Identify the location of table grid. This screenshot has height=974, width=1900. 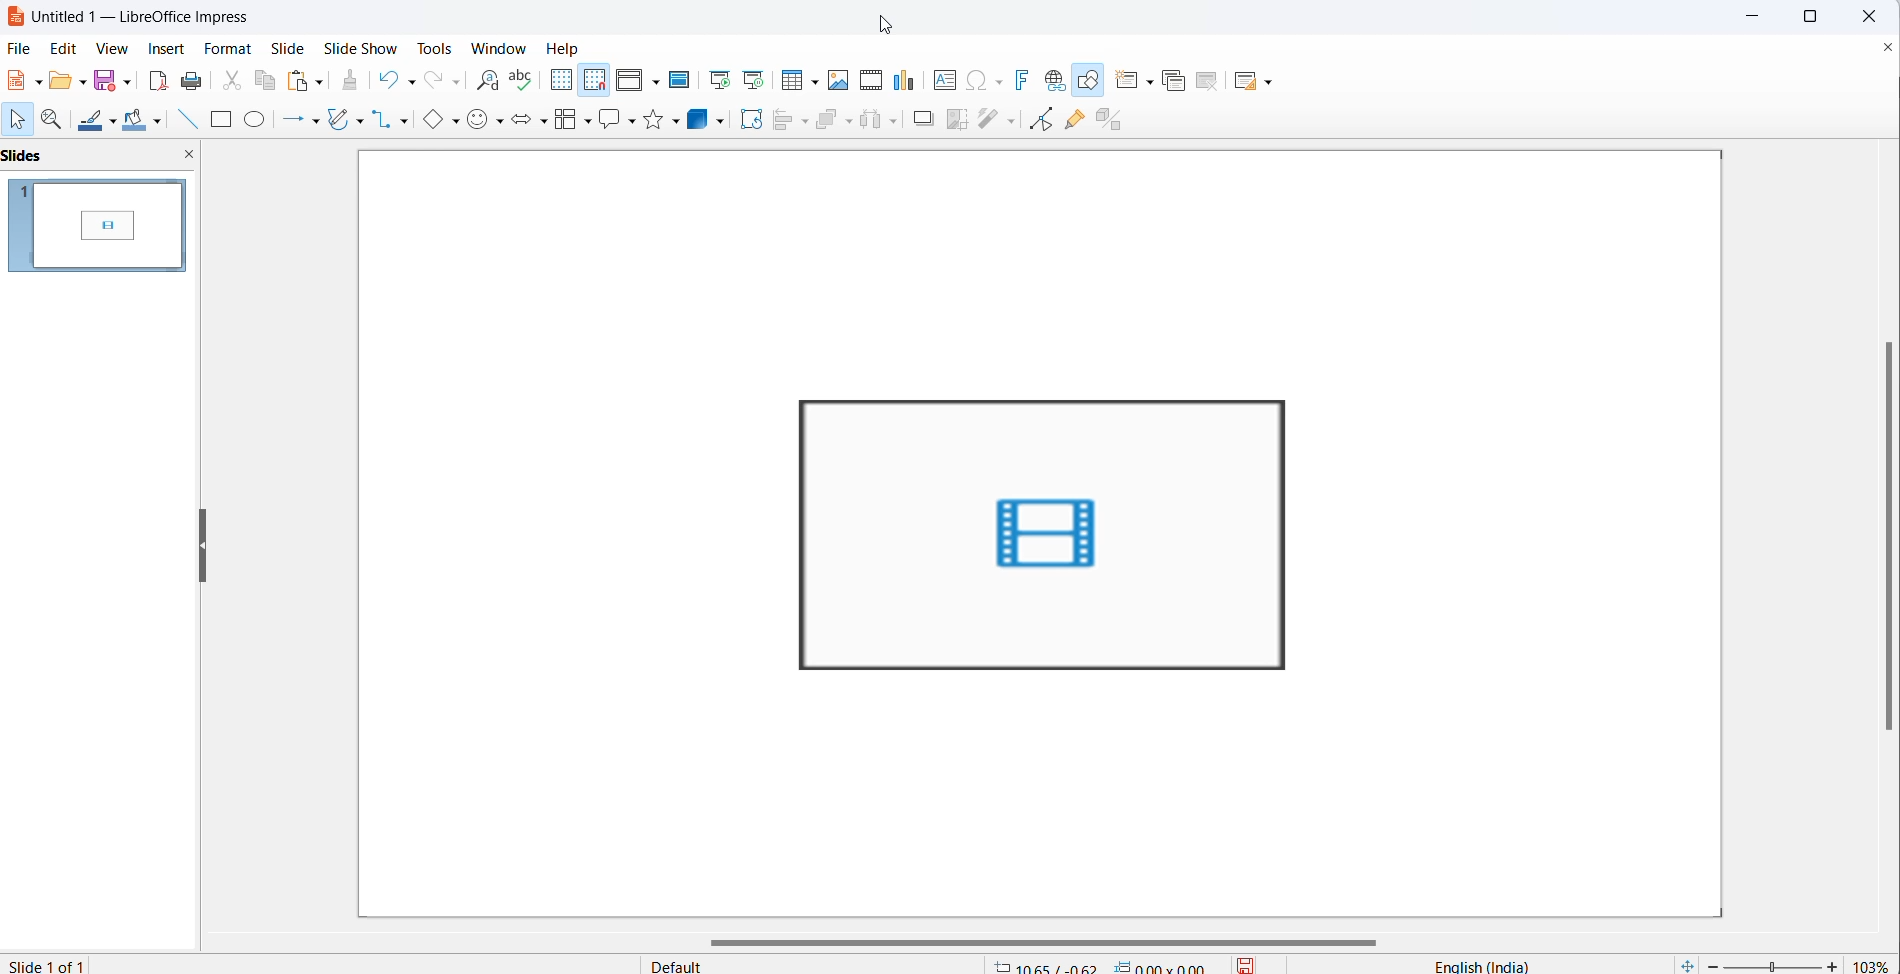
(814, 82).